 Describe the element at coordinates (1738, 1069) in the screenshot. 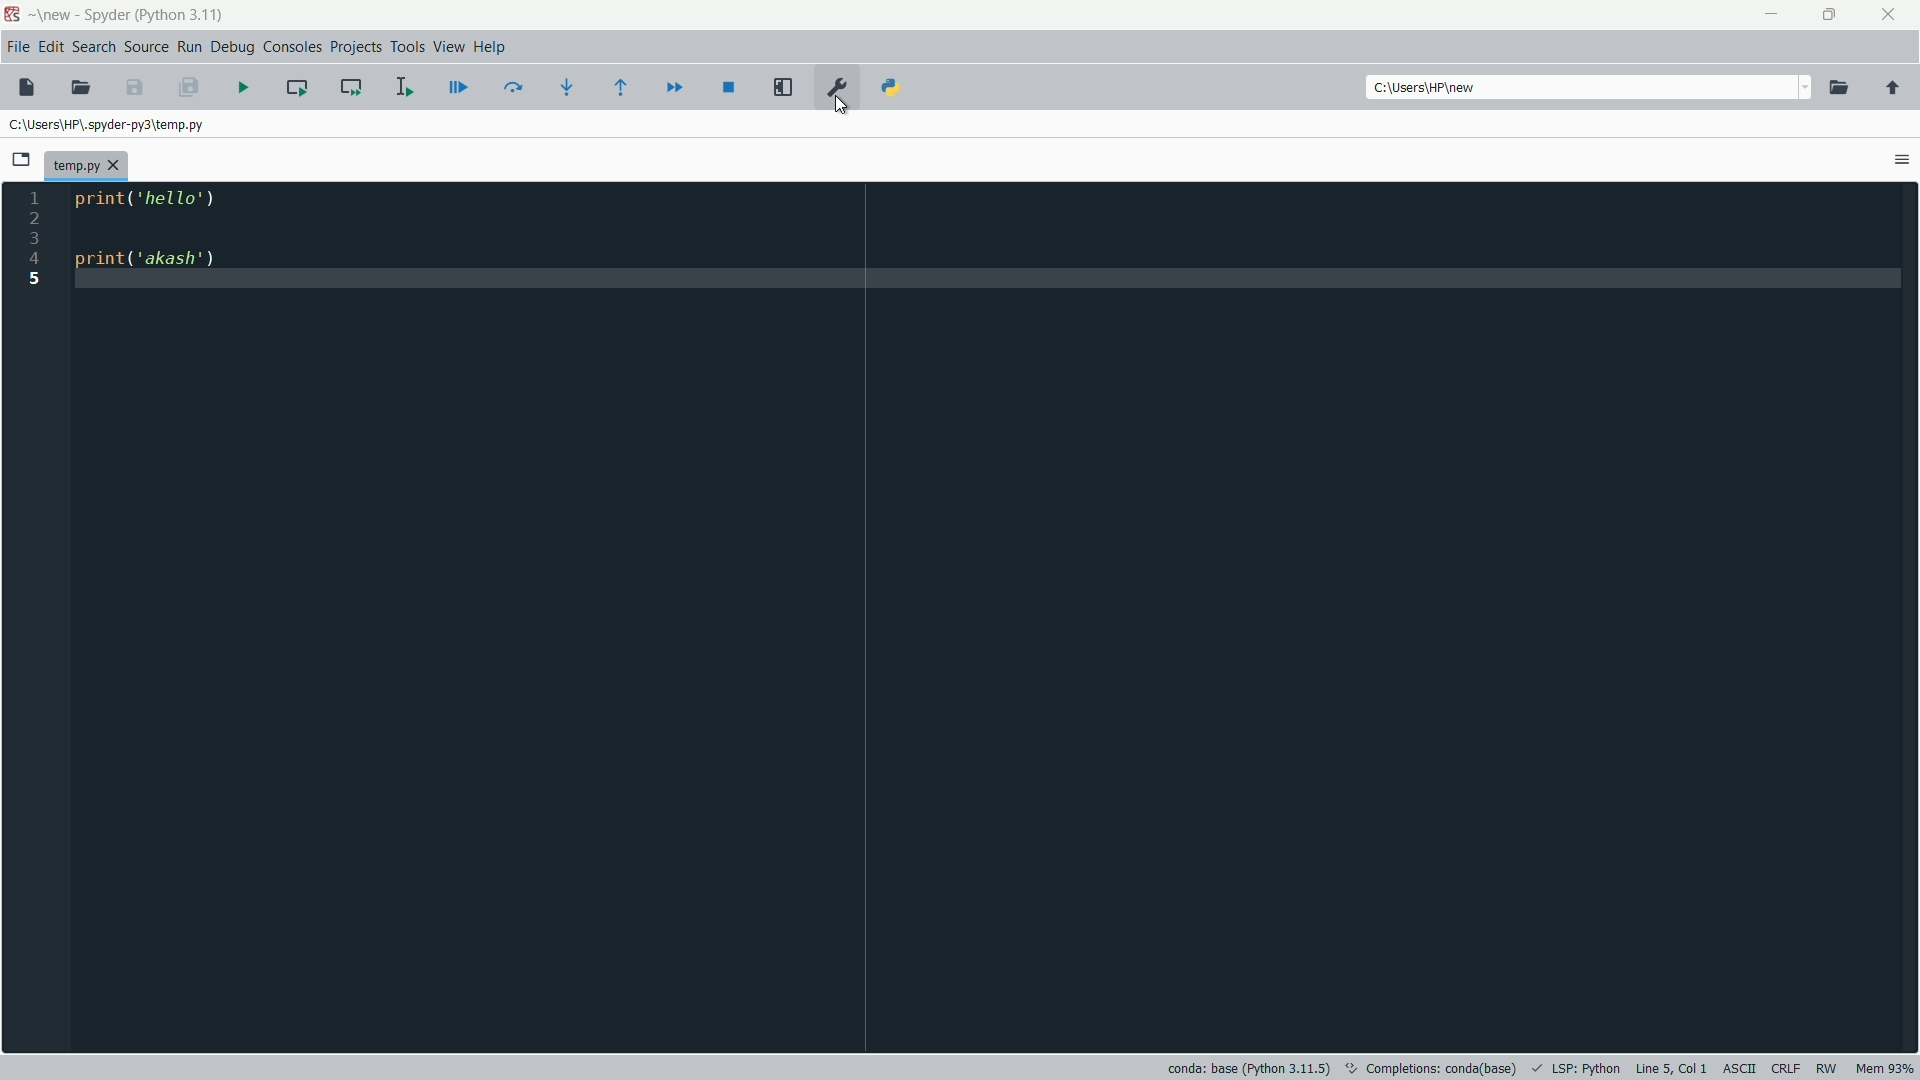

I see `file encoding` at that location.